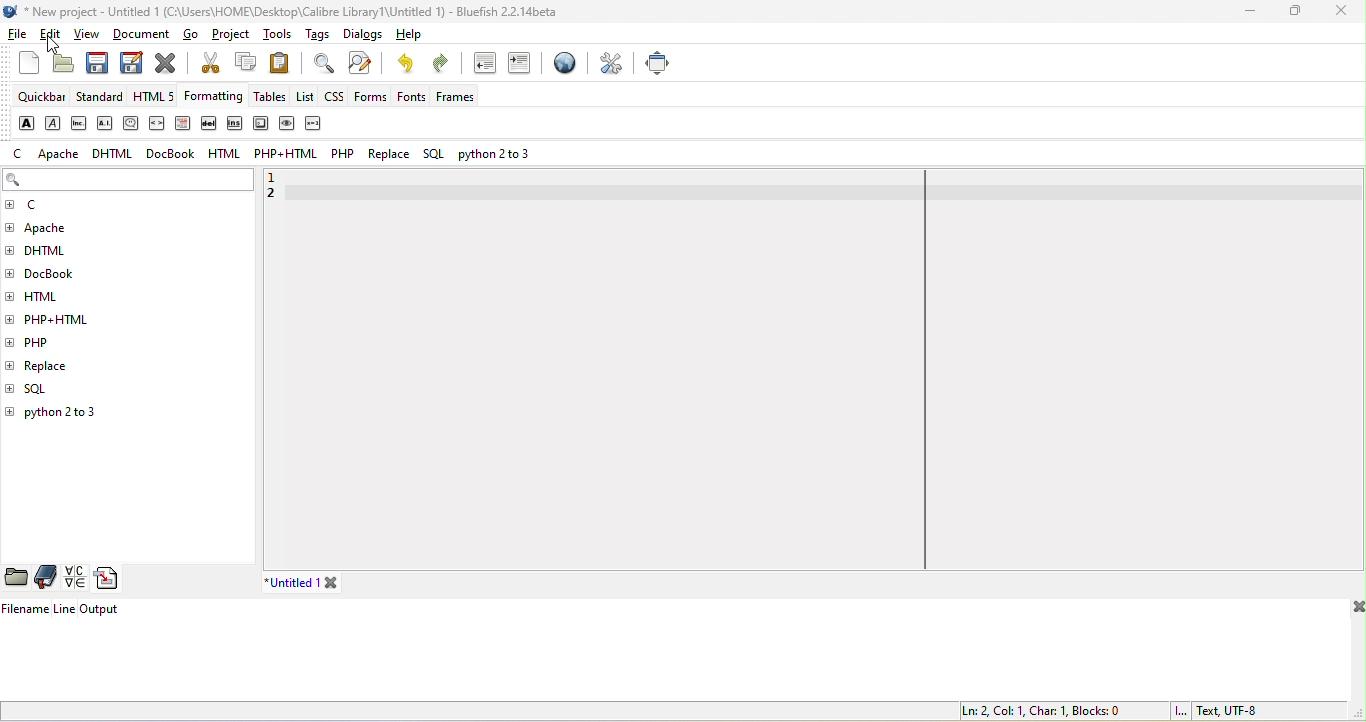 The width and height of the screenshot is (1366, 722). I want to click on variable, so click(316, 124).